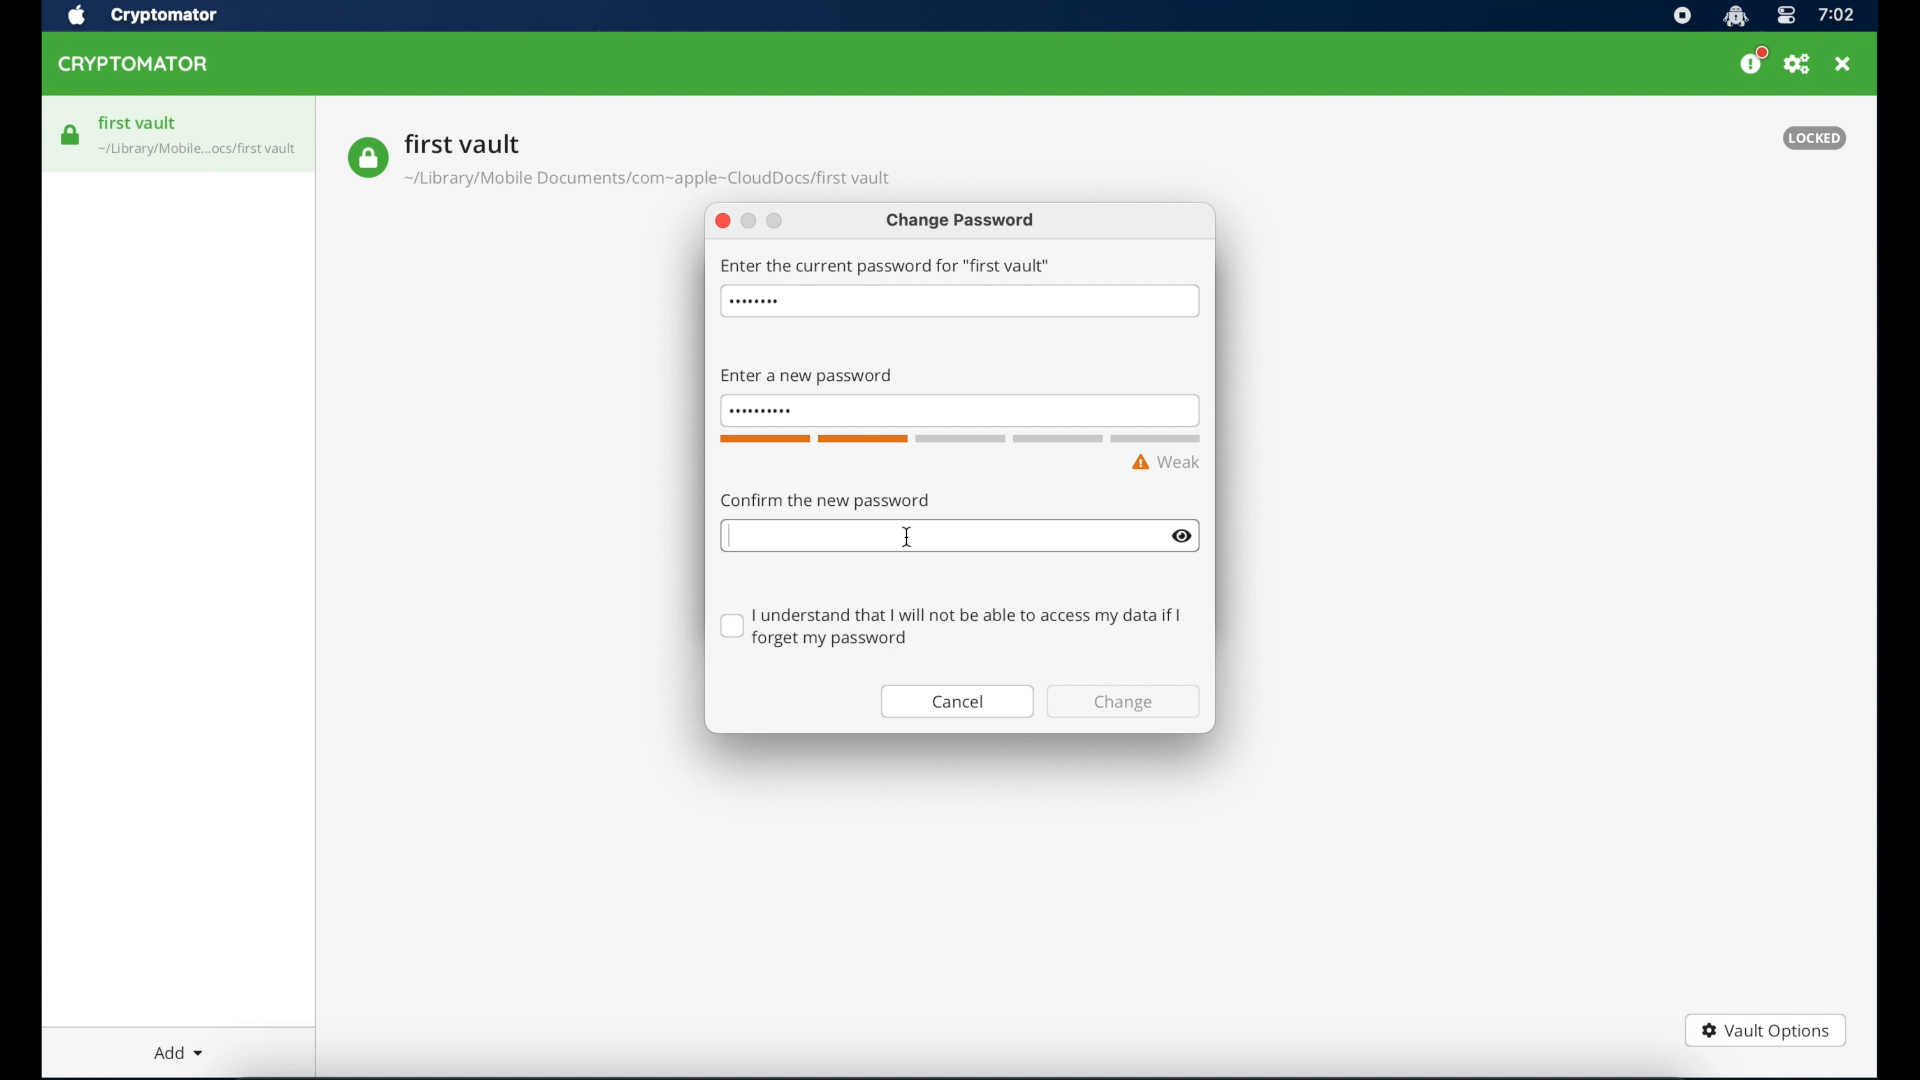 This screenshot has height=1080, width=1920. I want to click on word count, so click(959, 440).